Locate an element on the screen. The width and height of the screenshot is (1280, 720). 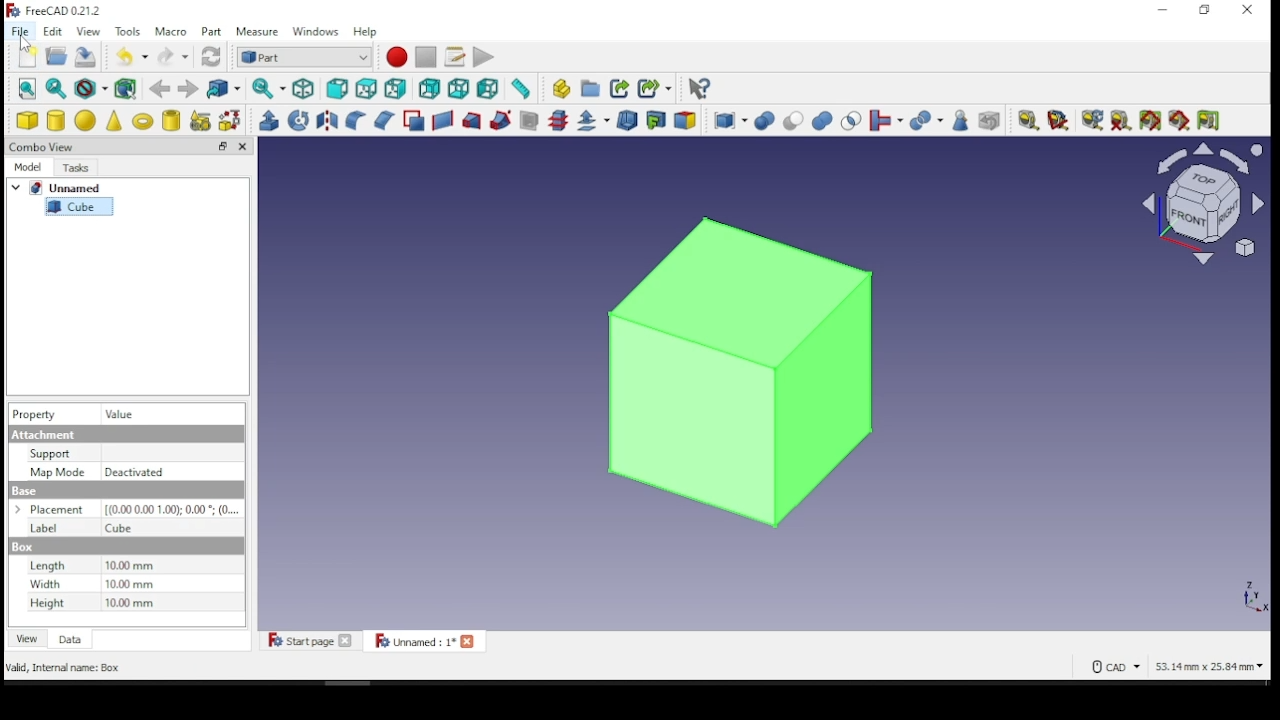
shape builder is located at coordinates (231, 120).